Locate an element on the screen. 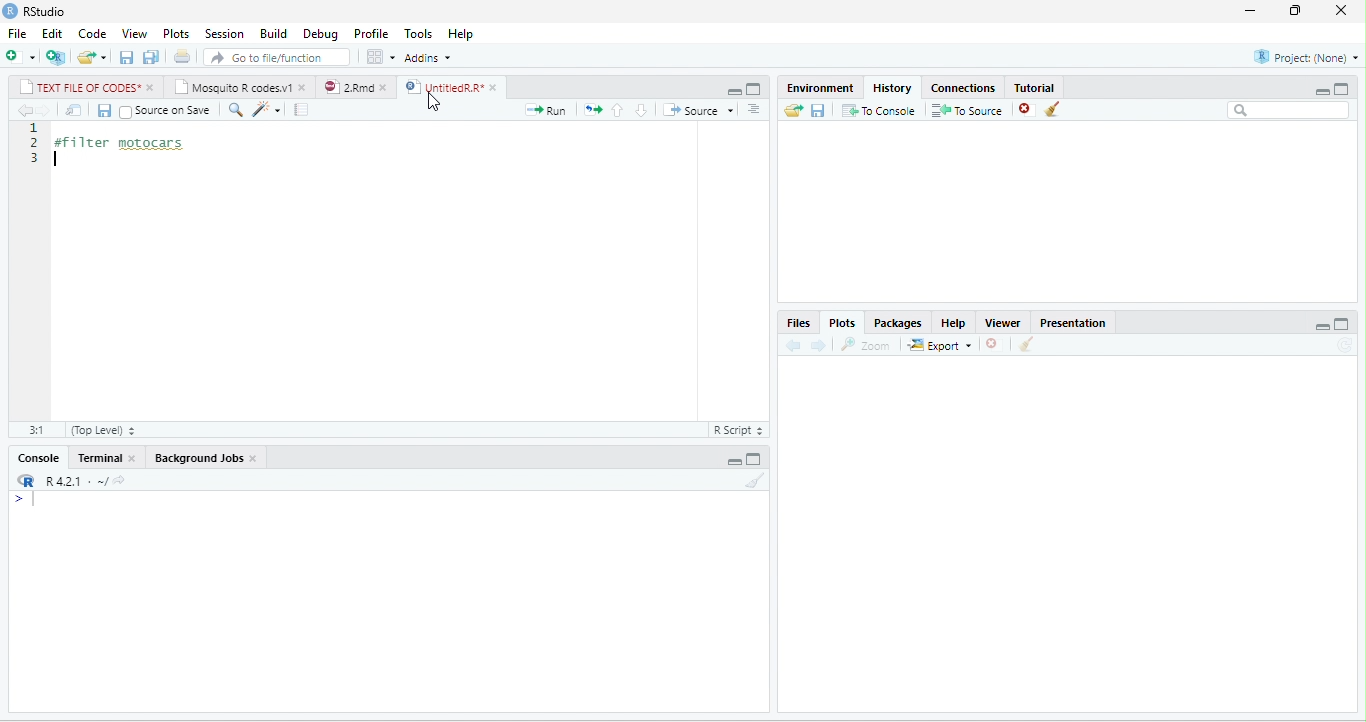  down is located at coordinates (641, 110).